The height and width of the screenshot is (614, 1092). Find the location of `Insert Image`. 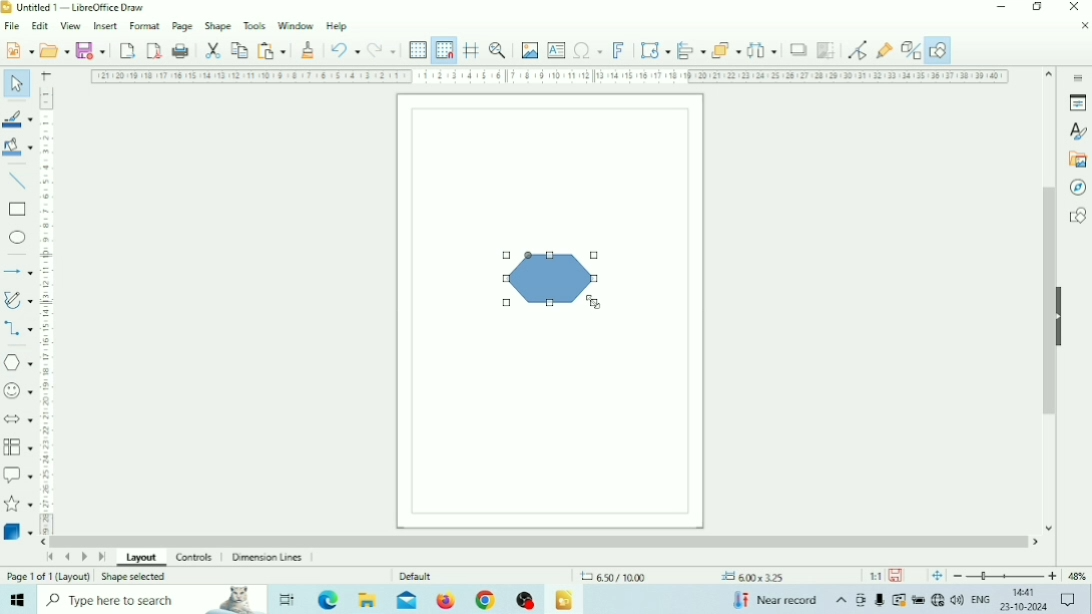

Insert Image is located at coordinates (530, 50).